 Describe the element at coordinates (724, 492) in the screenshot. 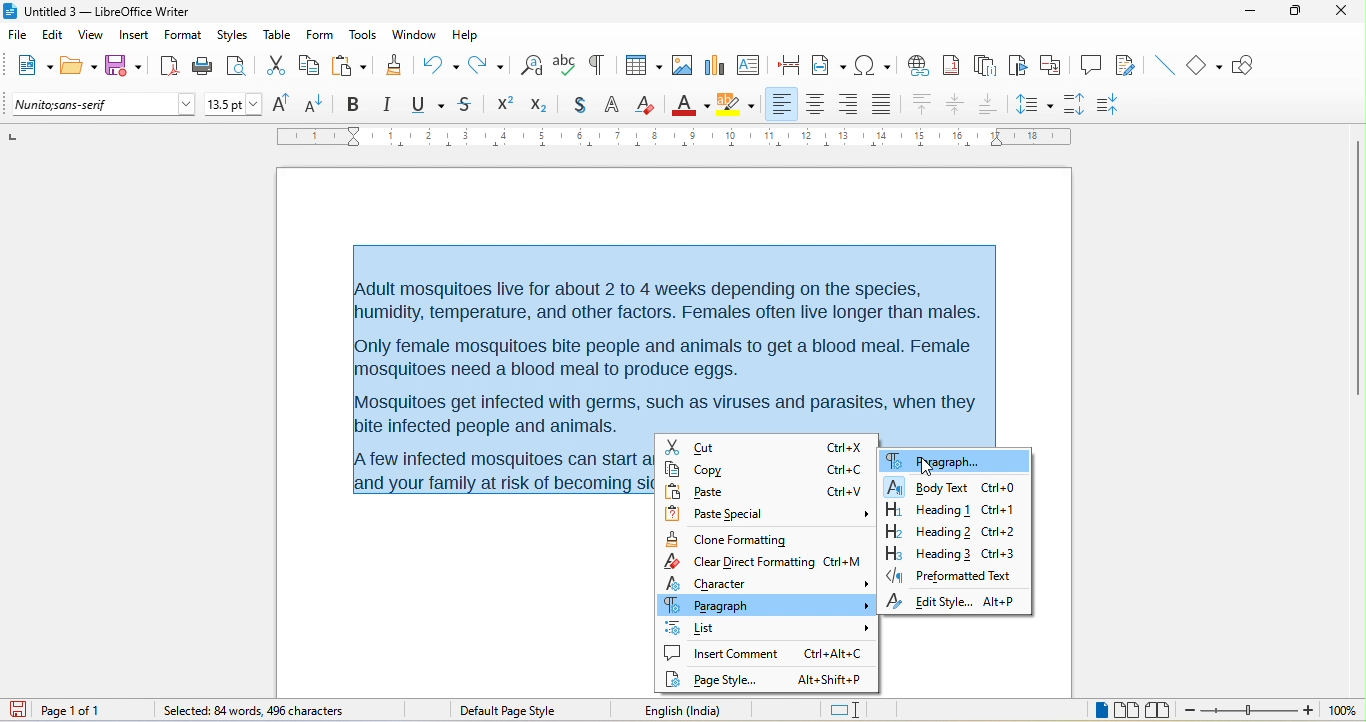

I see `paste` at that location.